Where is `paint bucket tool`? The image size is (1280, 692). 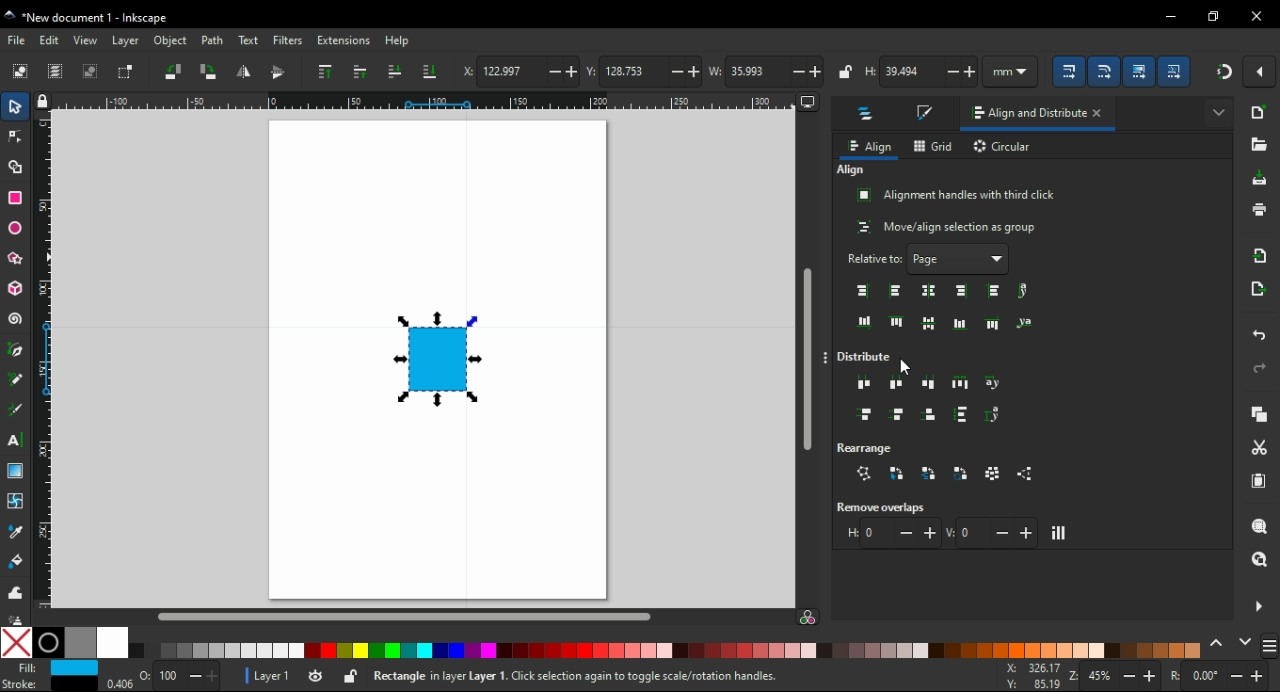 paint bucket tool is located at coordinates (16, 560).